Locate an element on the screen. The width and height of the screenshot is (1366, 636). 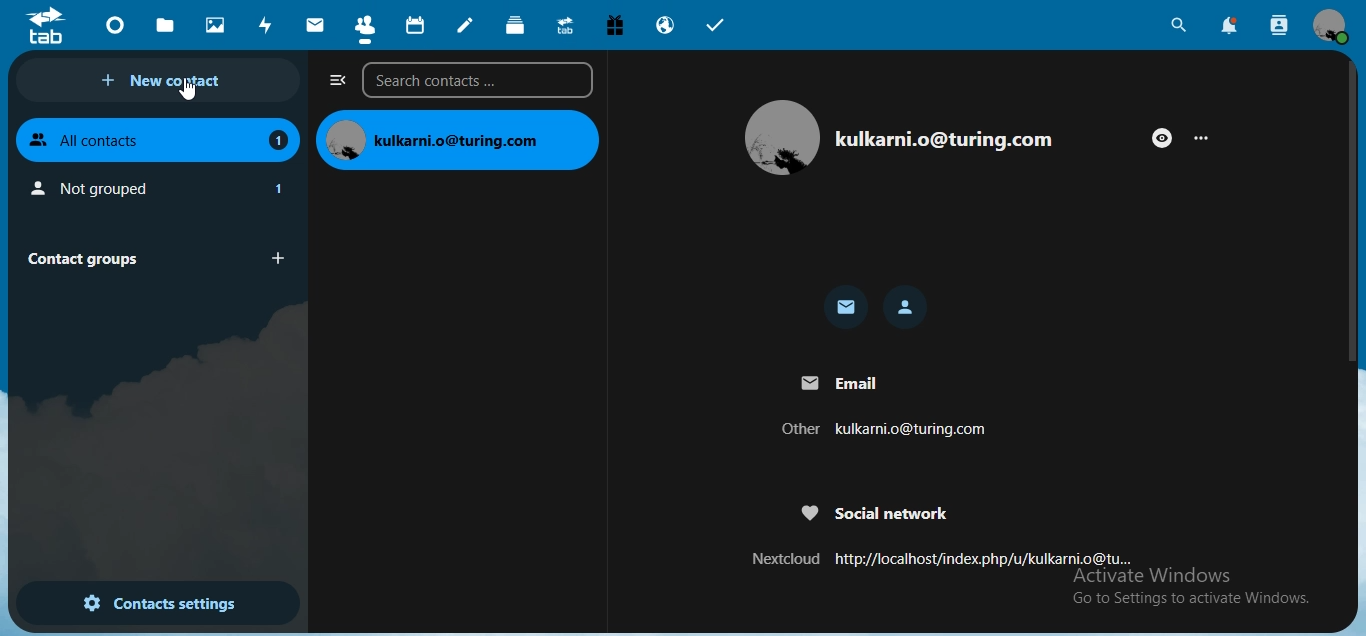
activity is located at coordinates (265, 25).